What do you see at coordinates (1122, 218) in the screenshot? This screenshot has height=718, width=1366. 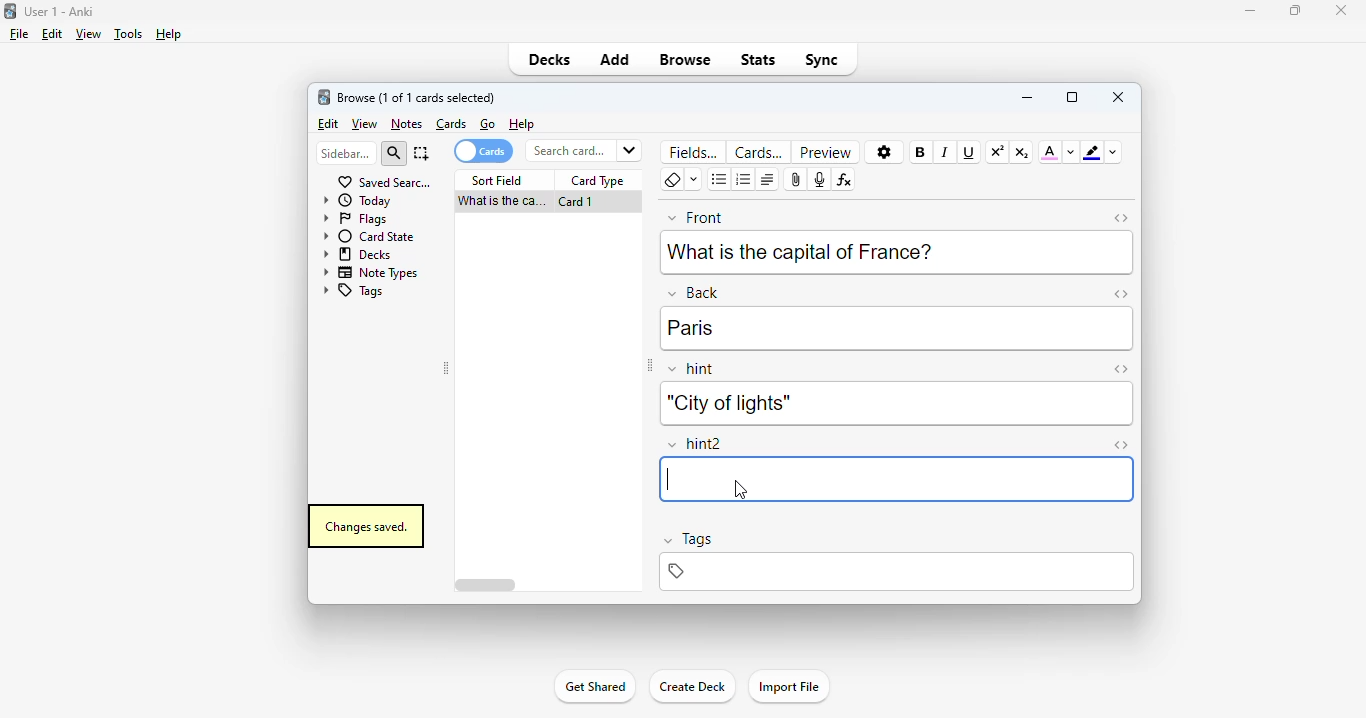 I see `toggle HTML editor` at bounding box center [1122, 218].